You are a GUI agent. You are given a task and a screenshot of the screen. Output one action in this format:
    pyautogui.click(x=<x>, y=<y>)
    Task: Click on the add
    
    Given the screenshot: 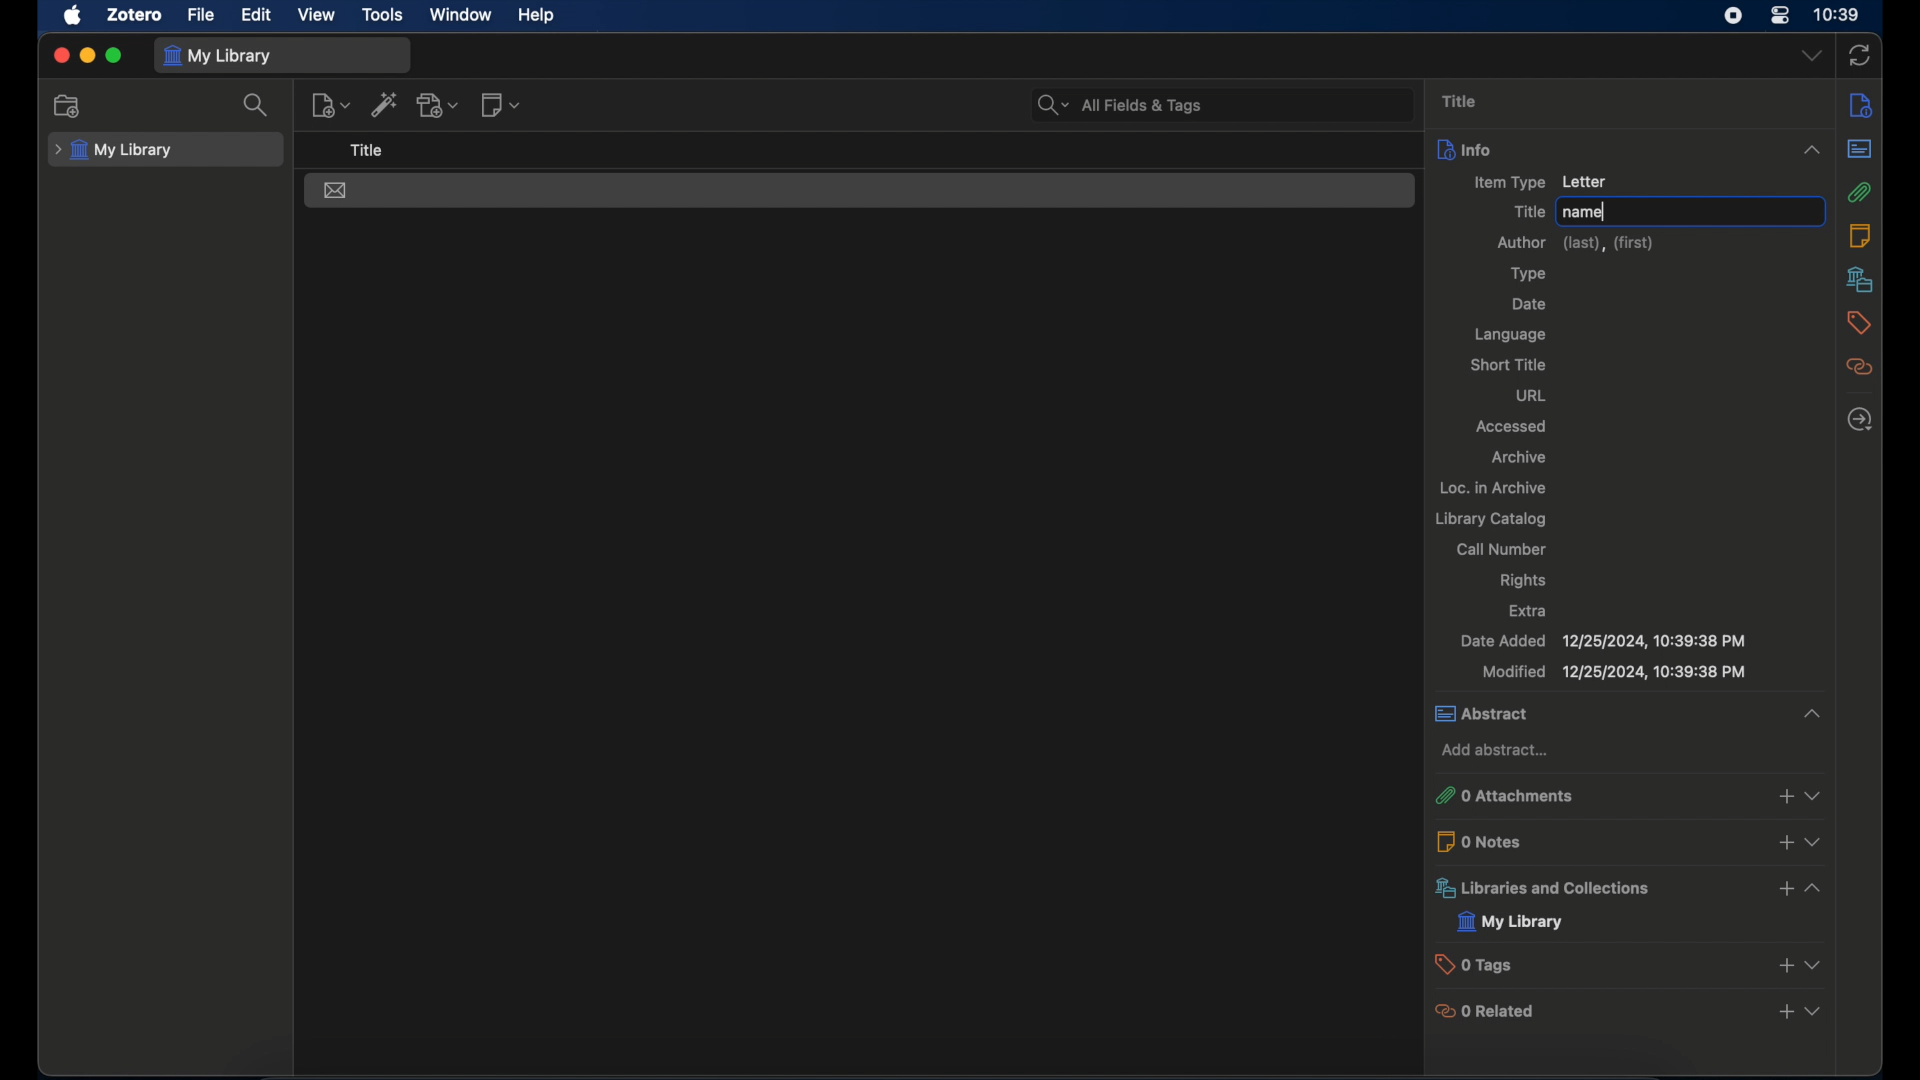 What is the action you would take?
    pyautogui.click(x=1784, y=964)
    